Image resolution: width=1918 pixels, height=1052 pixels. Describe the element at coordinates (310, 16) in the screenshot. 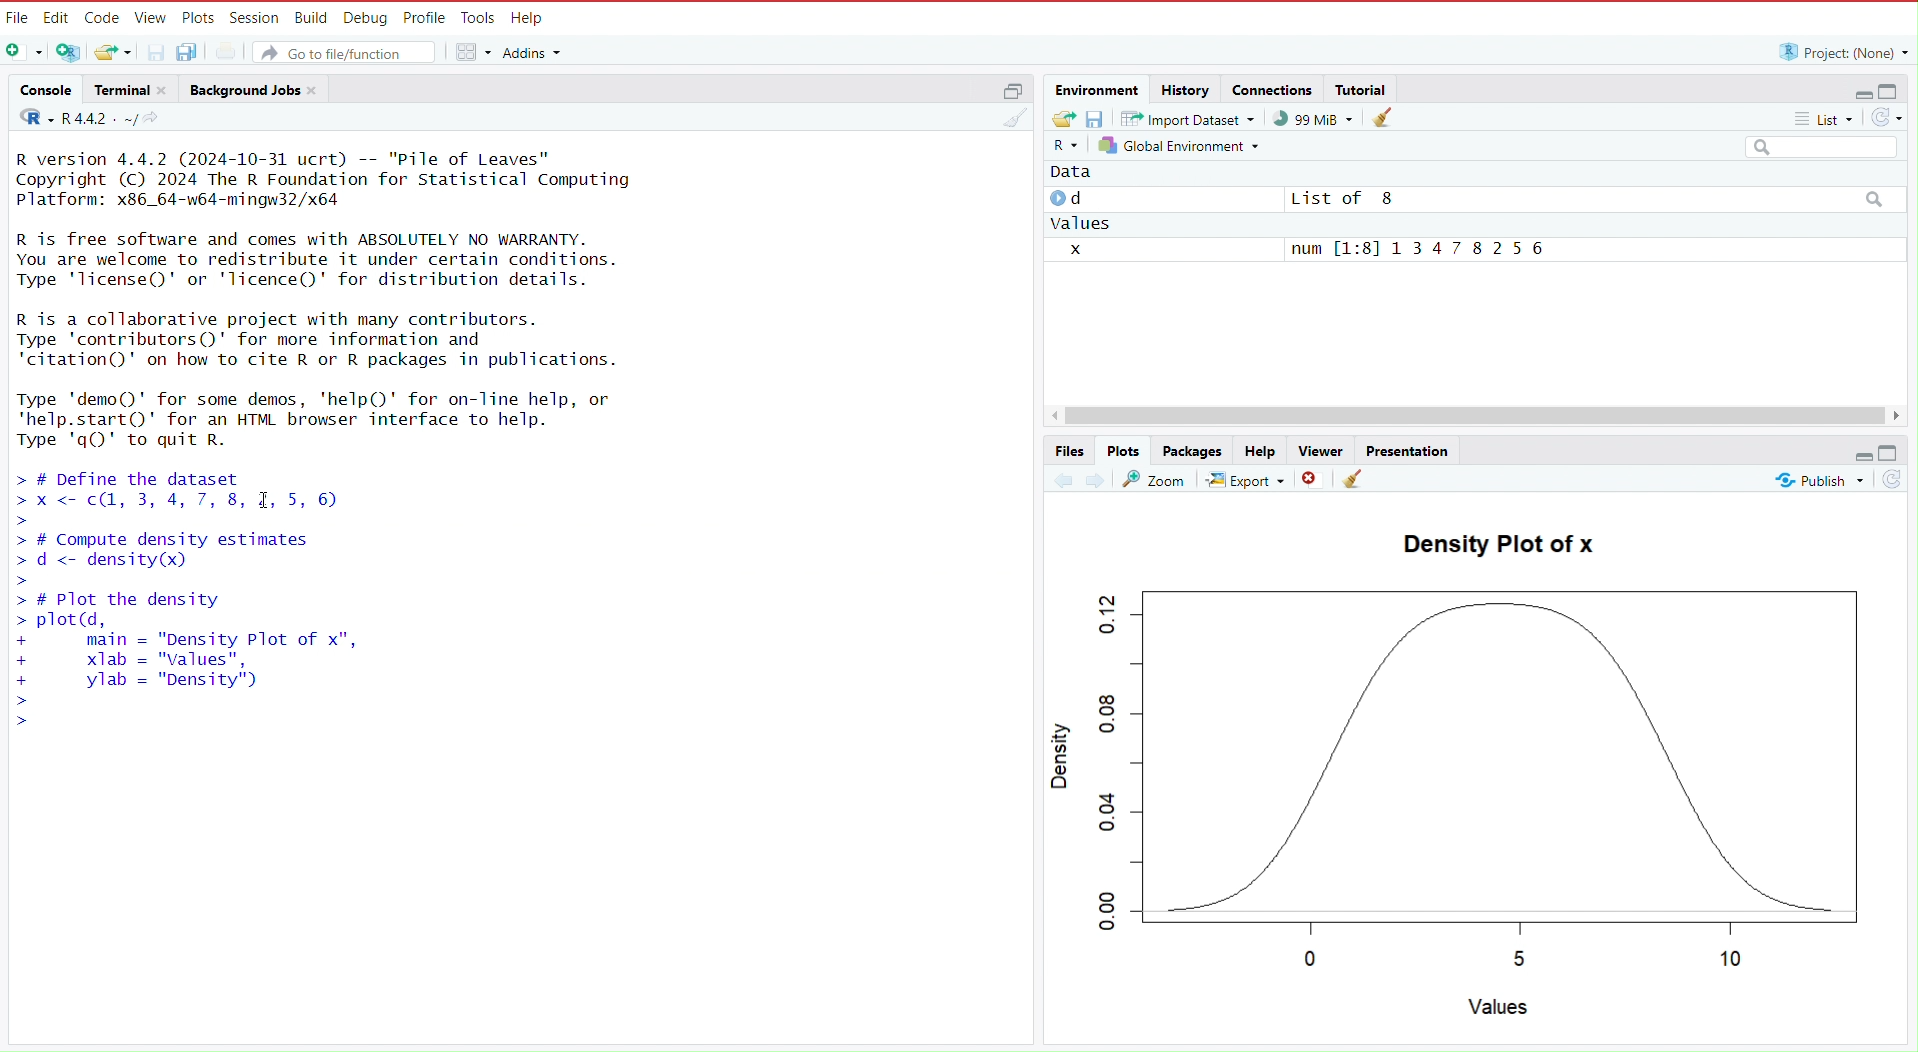

I see `build` at that location.